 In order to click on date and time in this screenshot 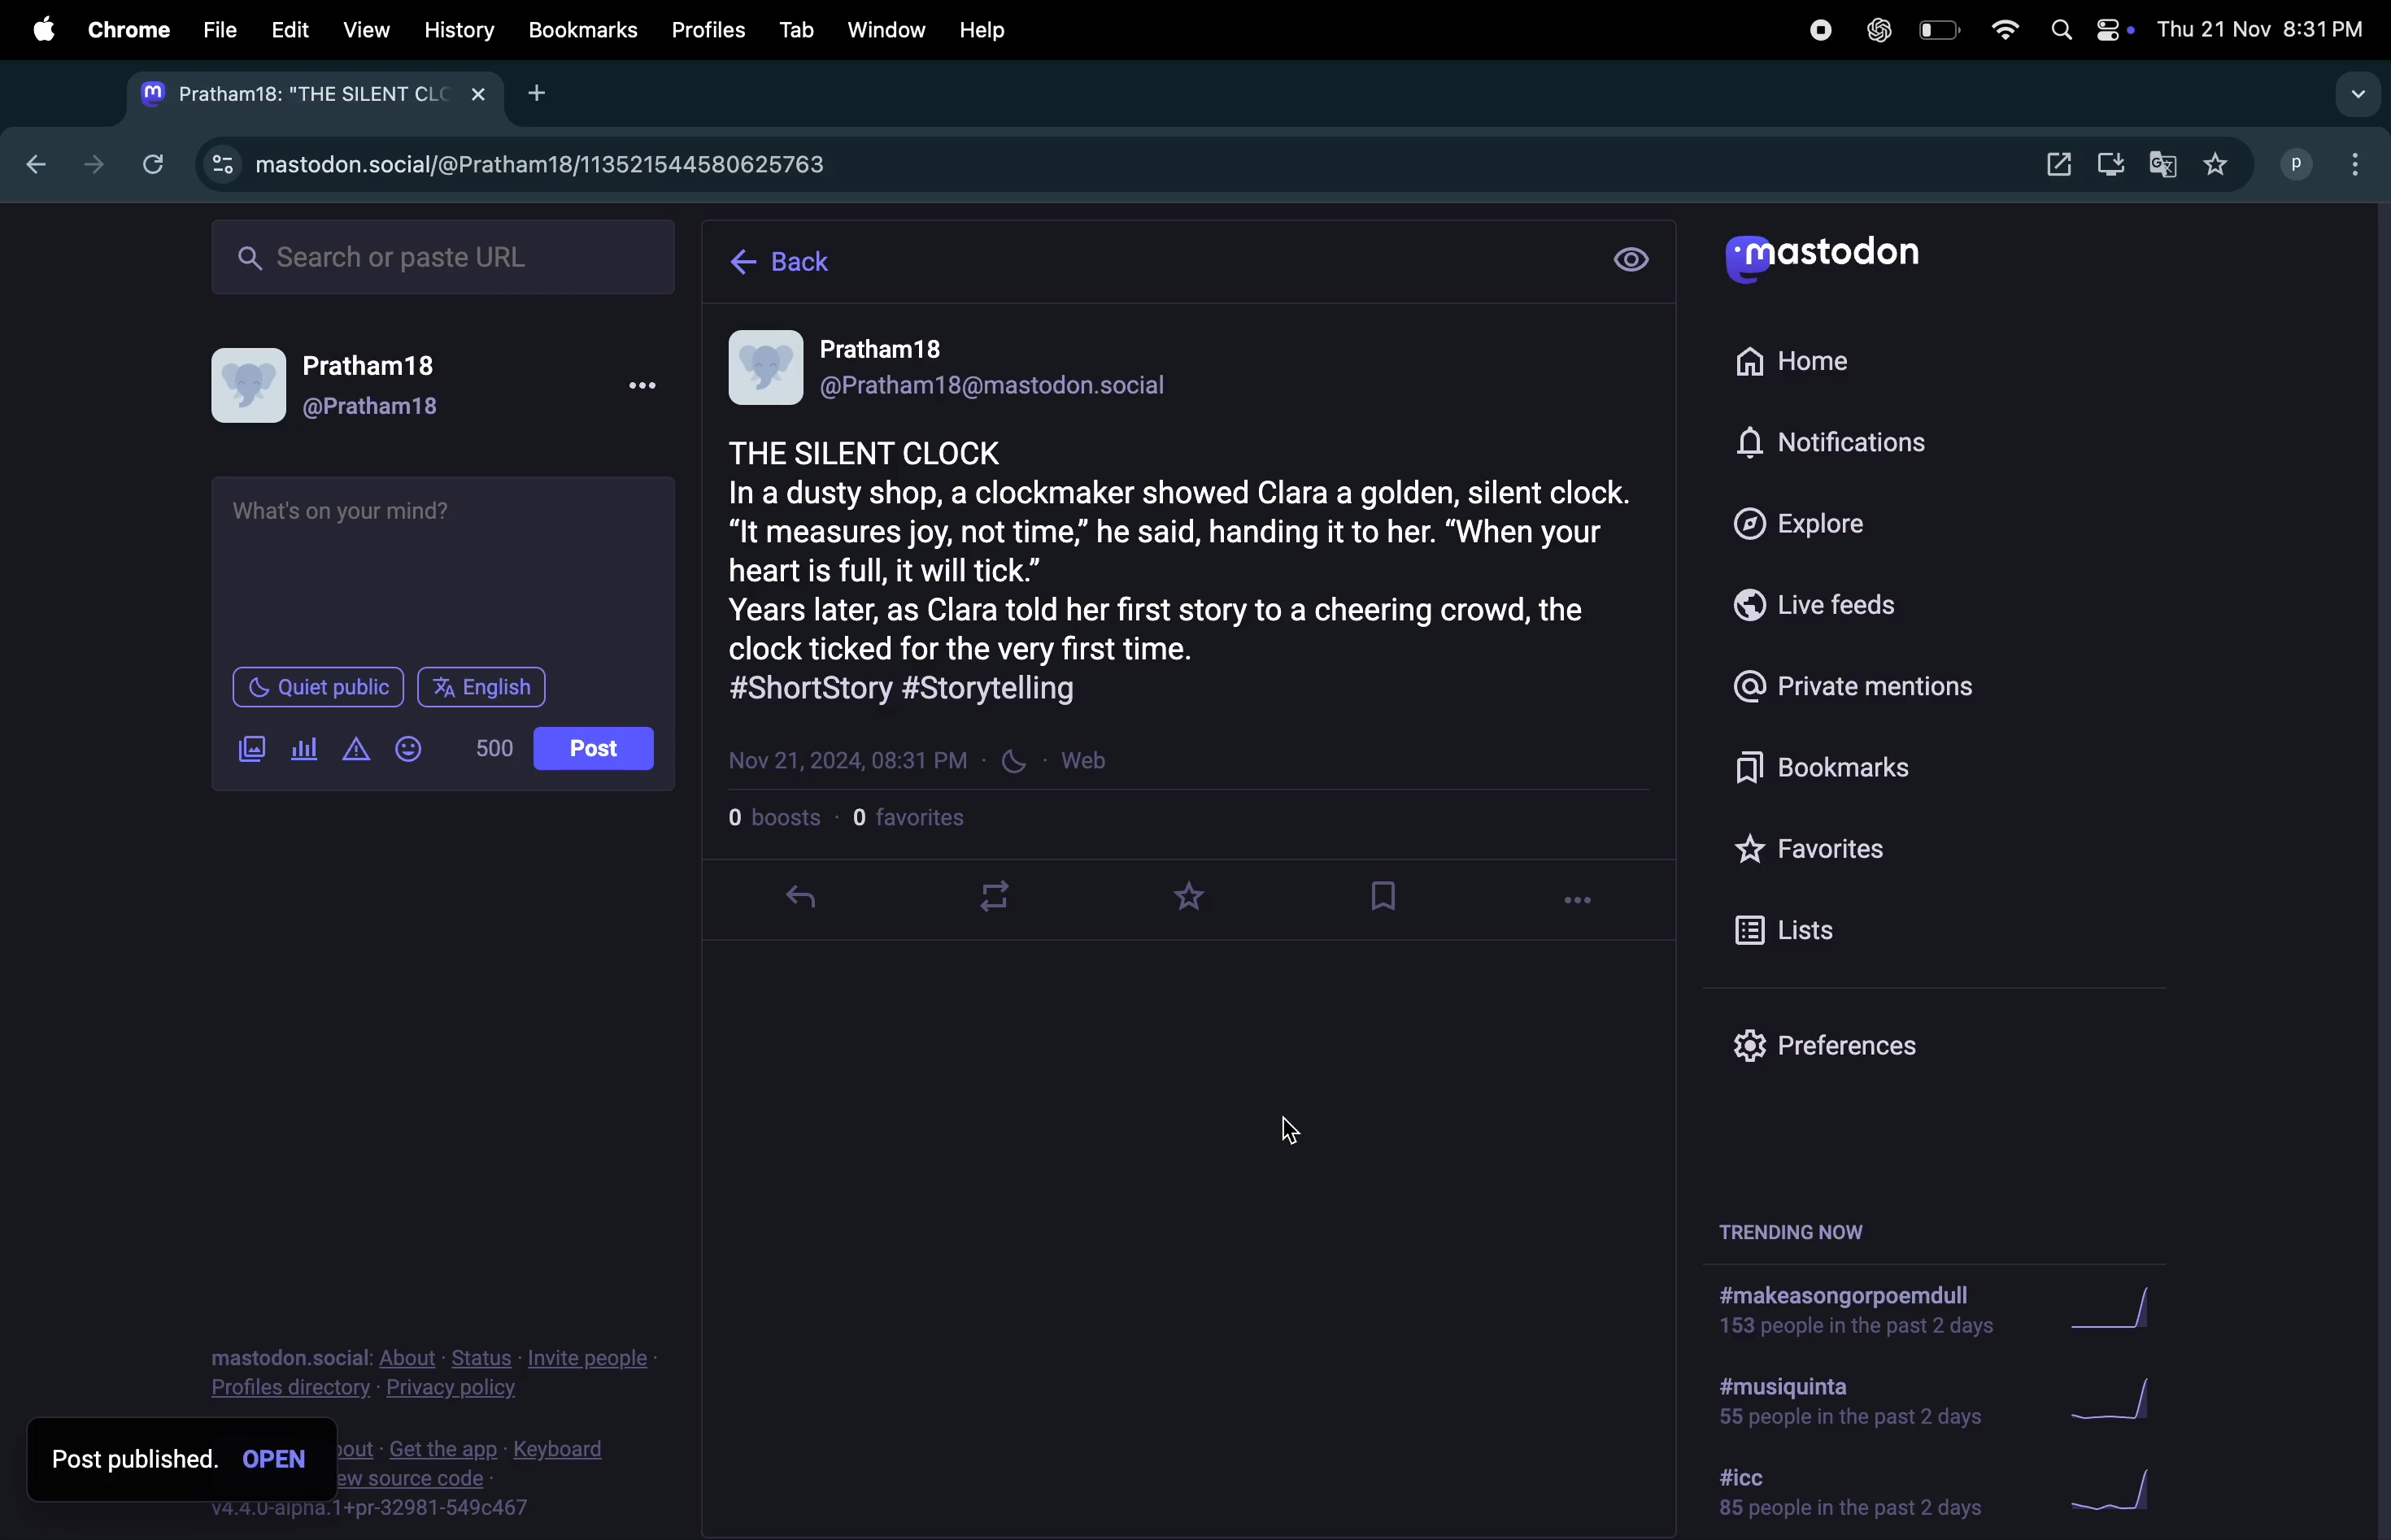, I will do `click(2266, 29)`.